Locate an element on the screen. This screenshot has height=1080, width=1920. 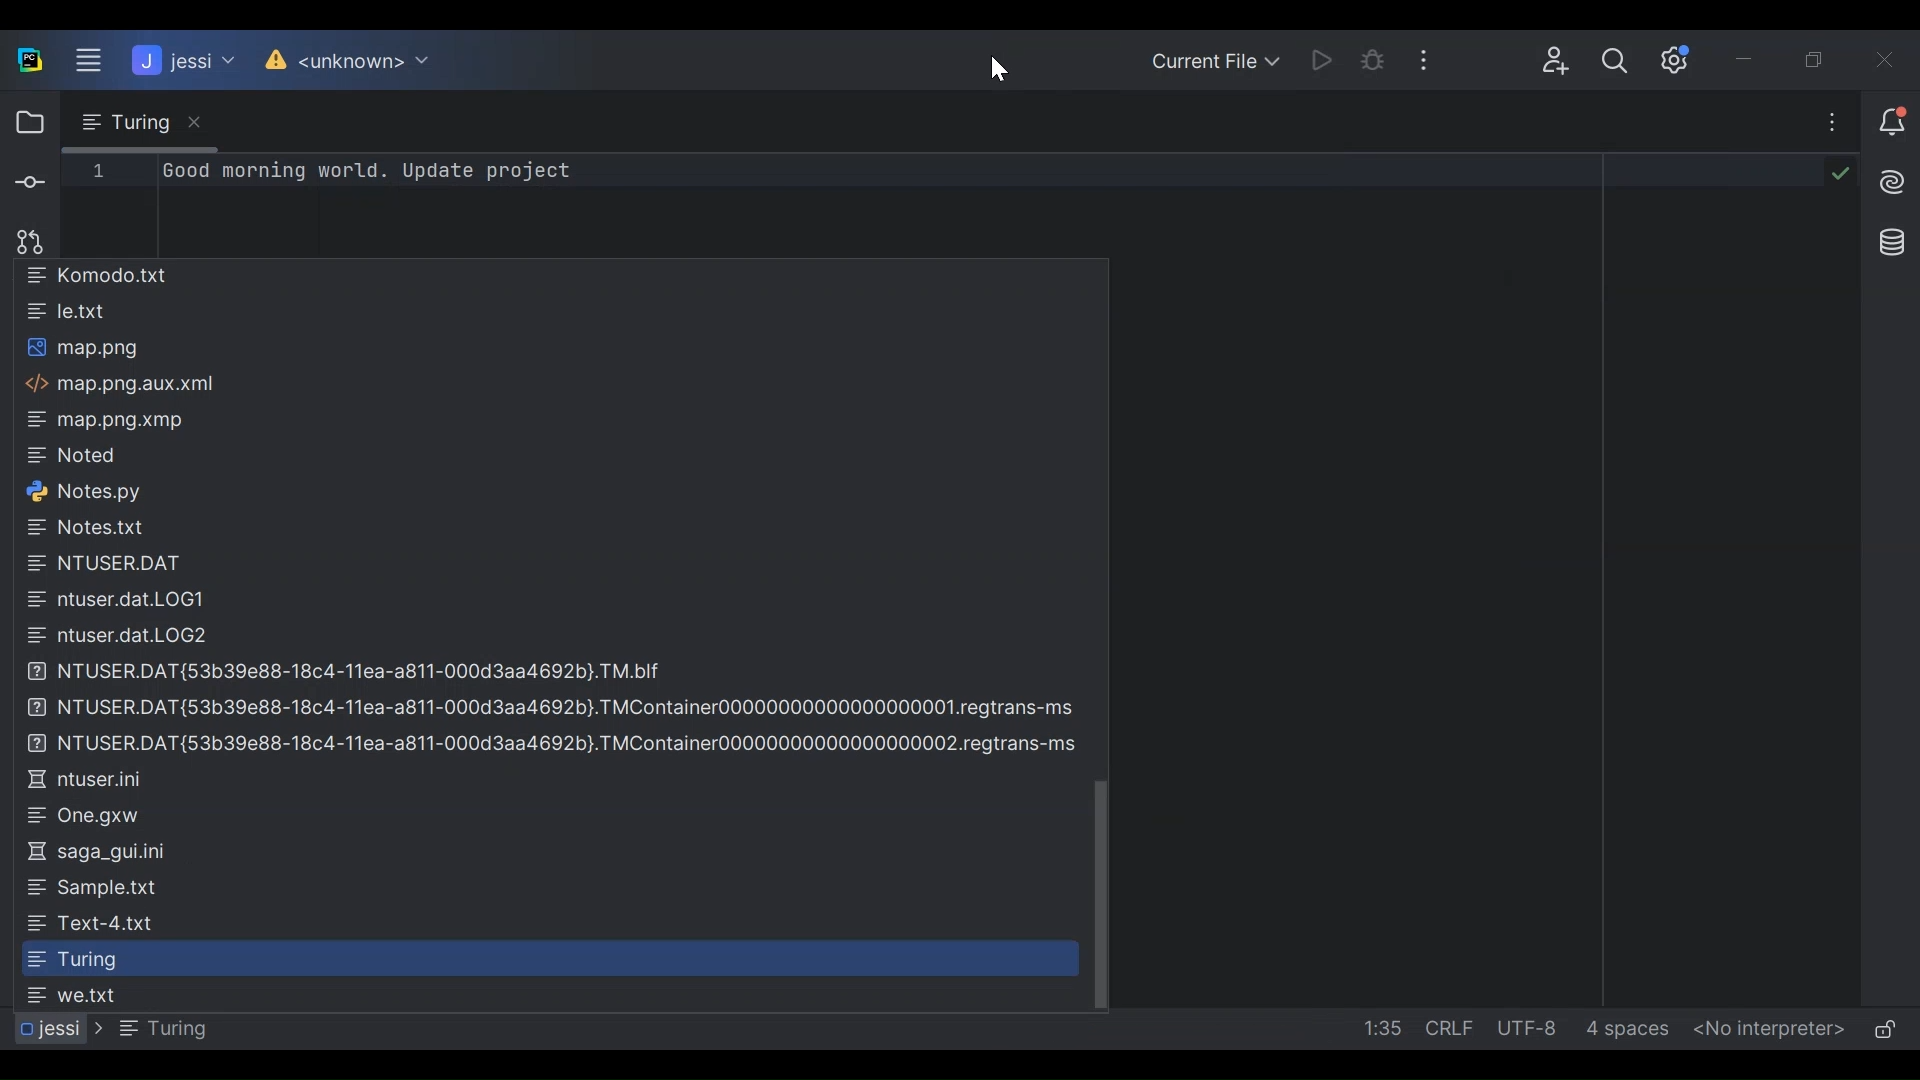
saga_gui.ini is located at coordinates (101, 853).